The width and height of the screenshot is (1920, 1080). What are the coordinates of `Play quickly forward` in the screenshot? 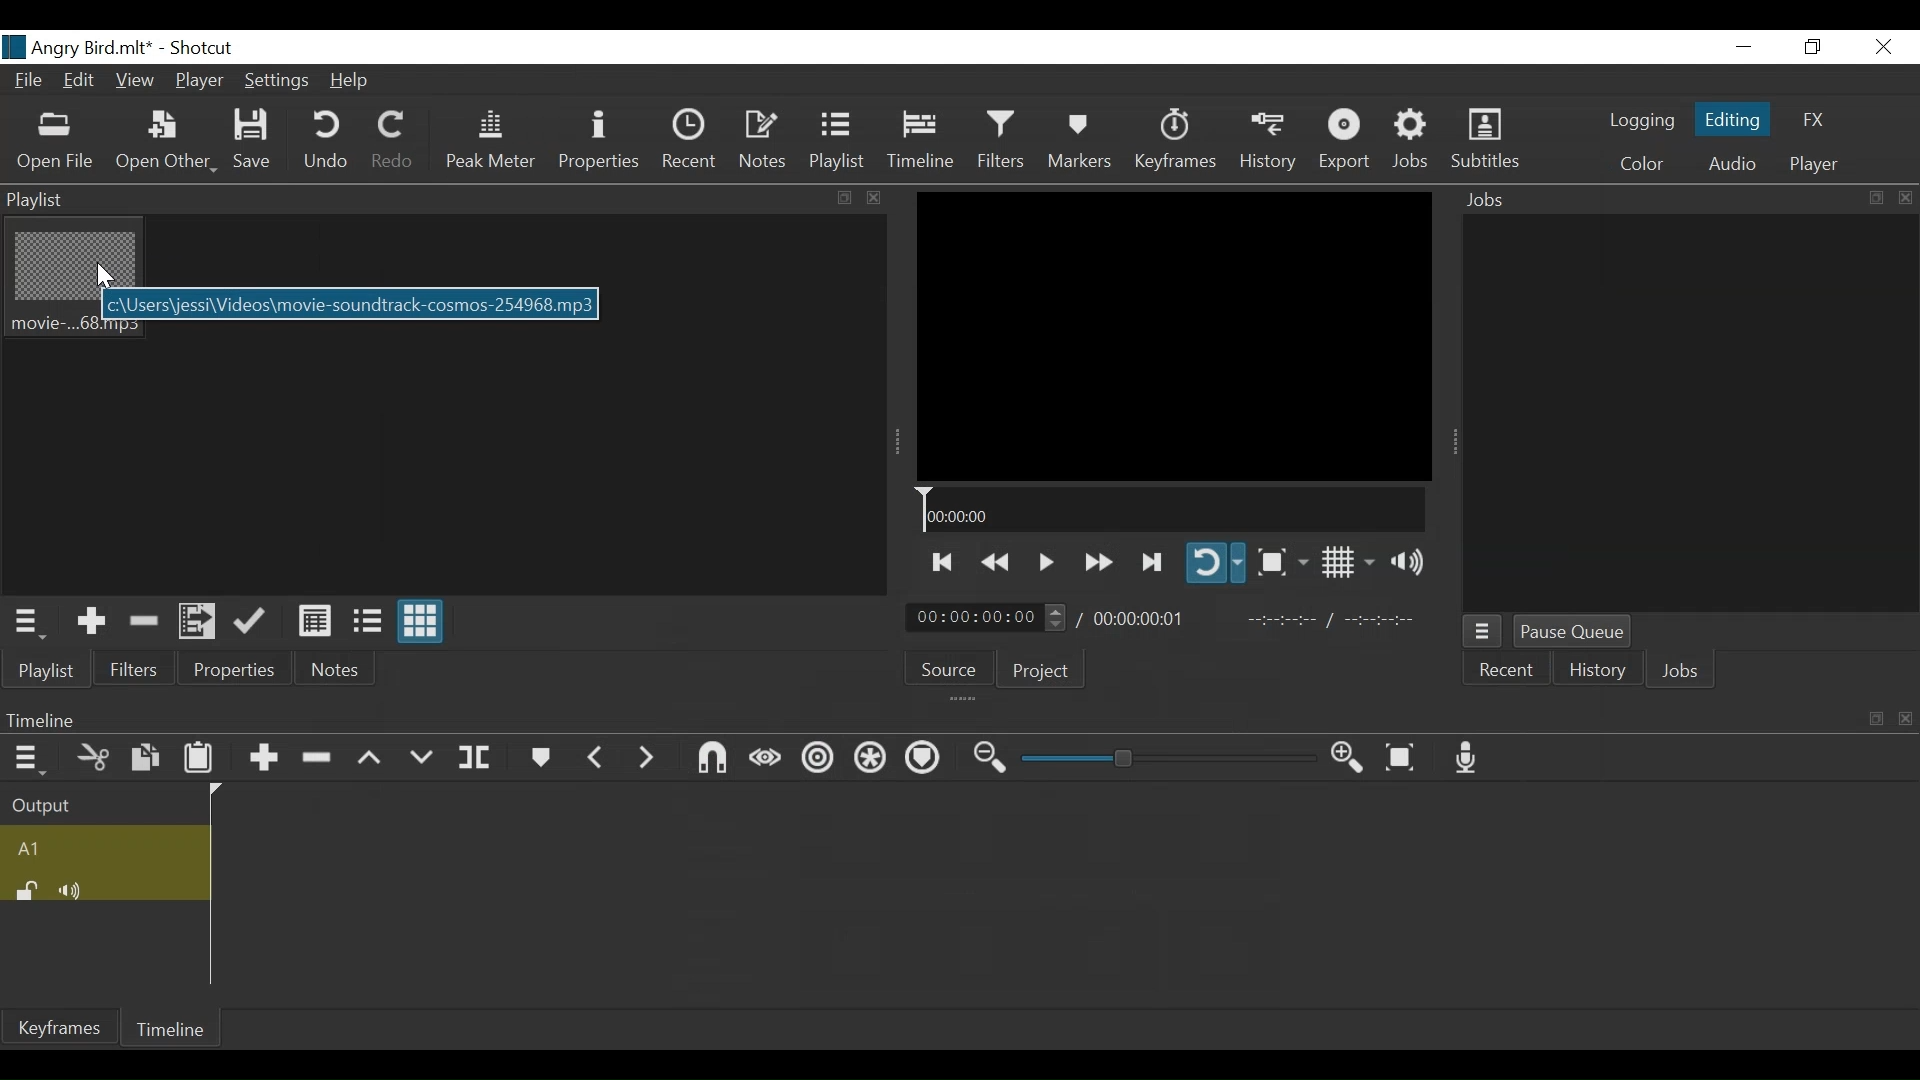 It's located at (1096, 561).